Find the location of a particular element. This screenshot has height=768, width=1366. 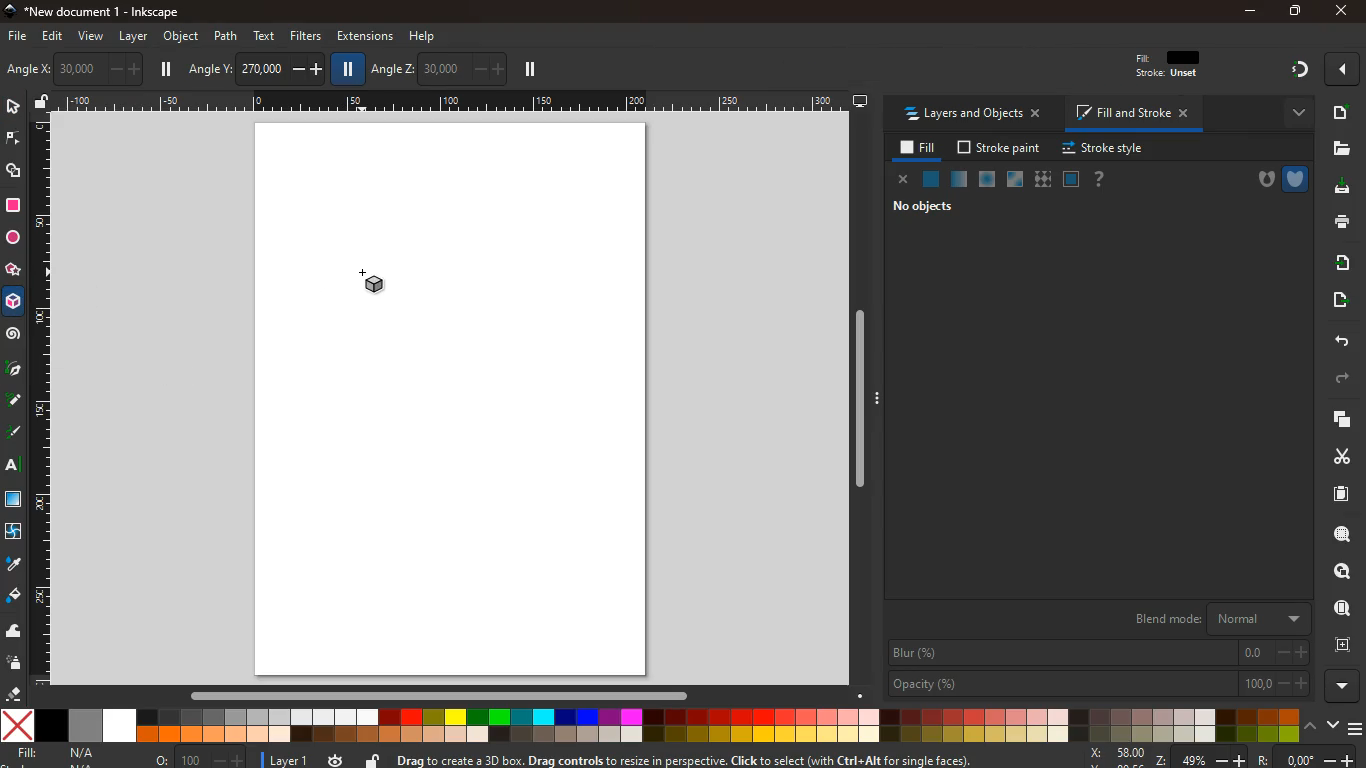

fill and stroke is located at coordinates (1135, 115).